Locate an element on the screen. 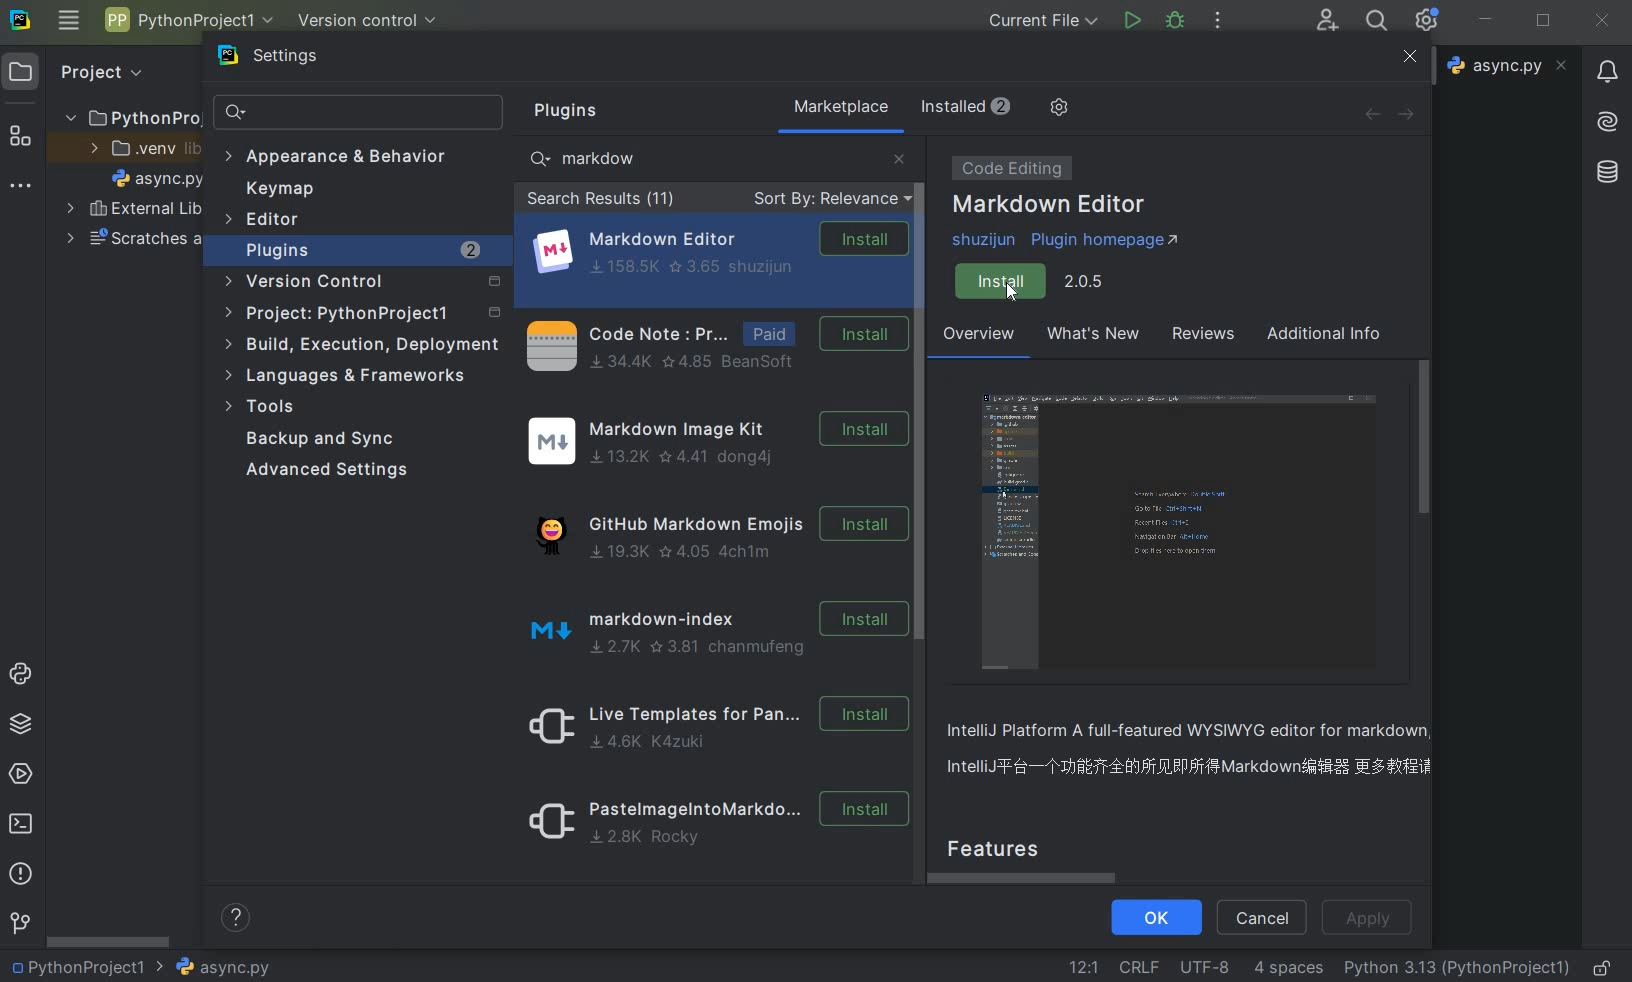  github markdown emojis is located at coordinates (713, 530).